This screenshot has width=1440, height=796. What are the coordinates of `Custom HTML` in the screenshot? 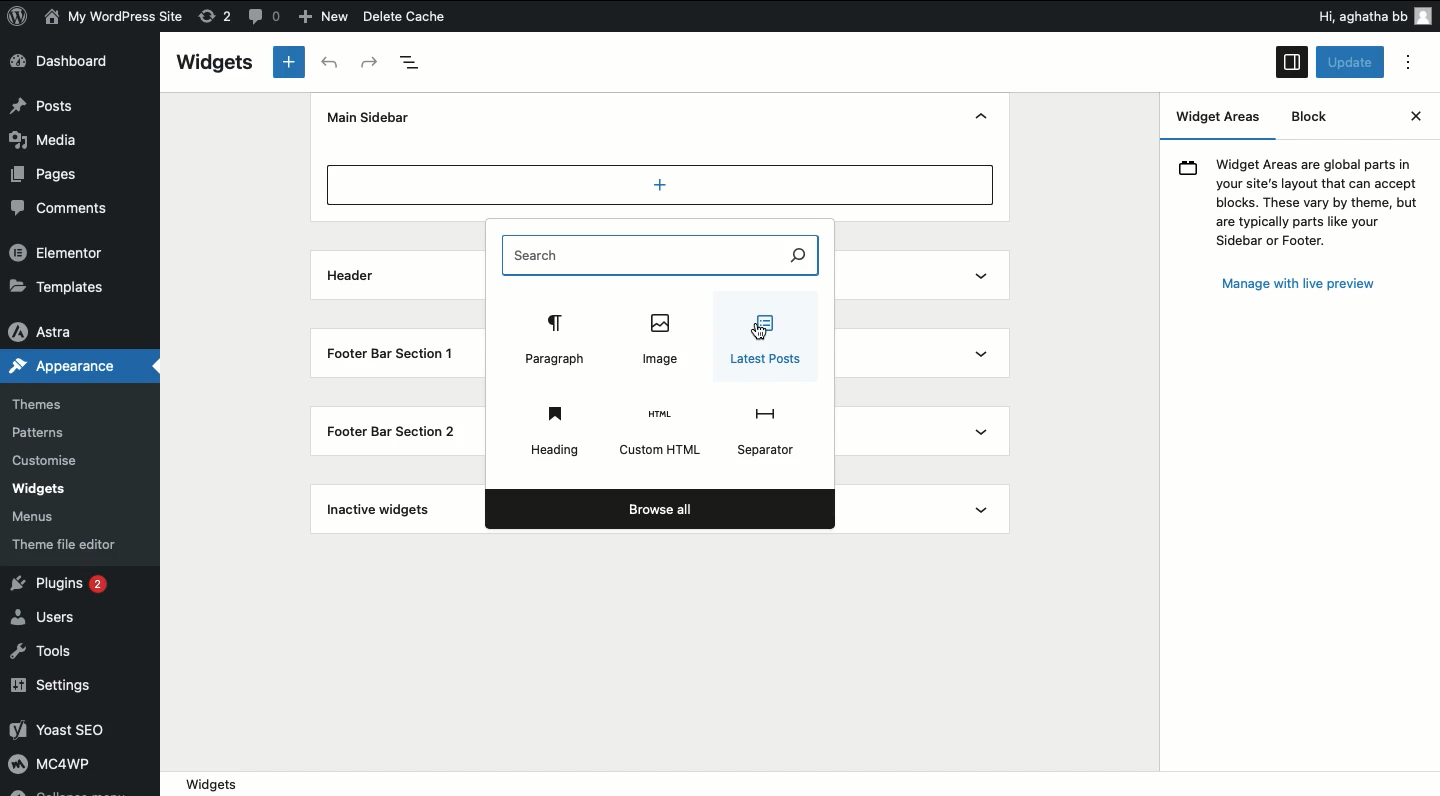 It's located at (659, 434).